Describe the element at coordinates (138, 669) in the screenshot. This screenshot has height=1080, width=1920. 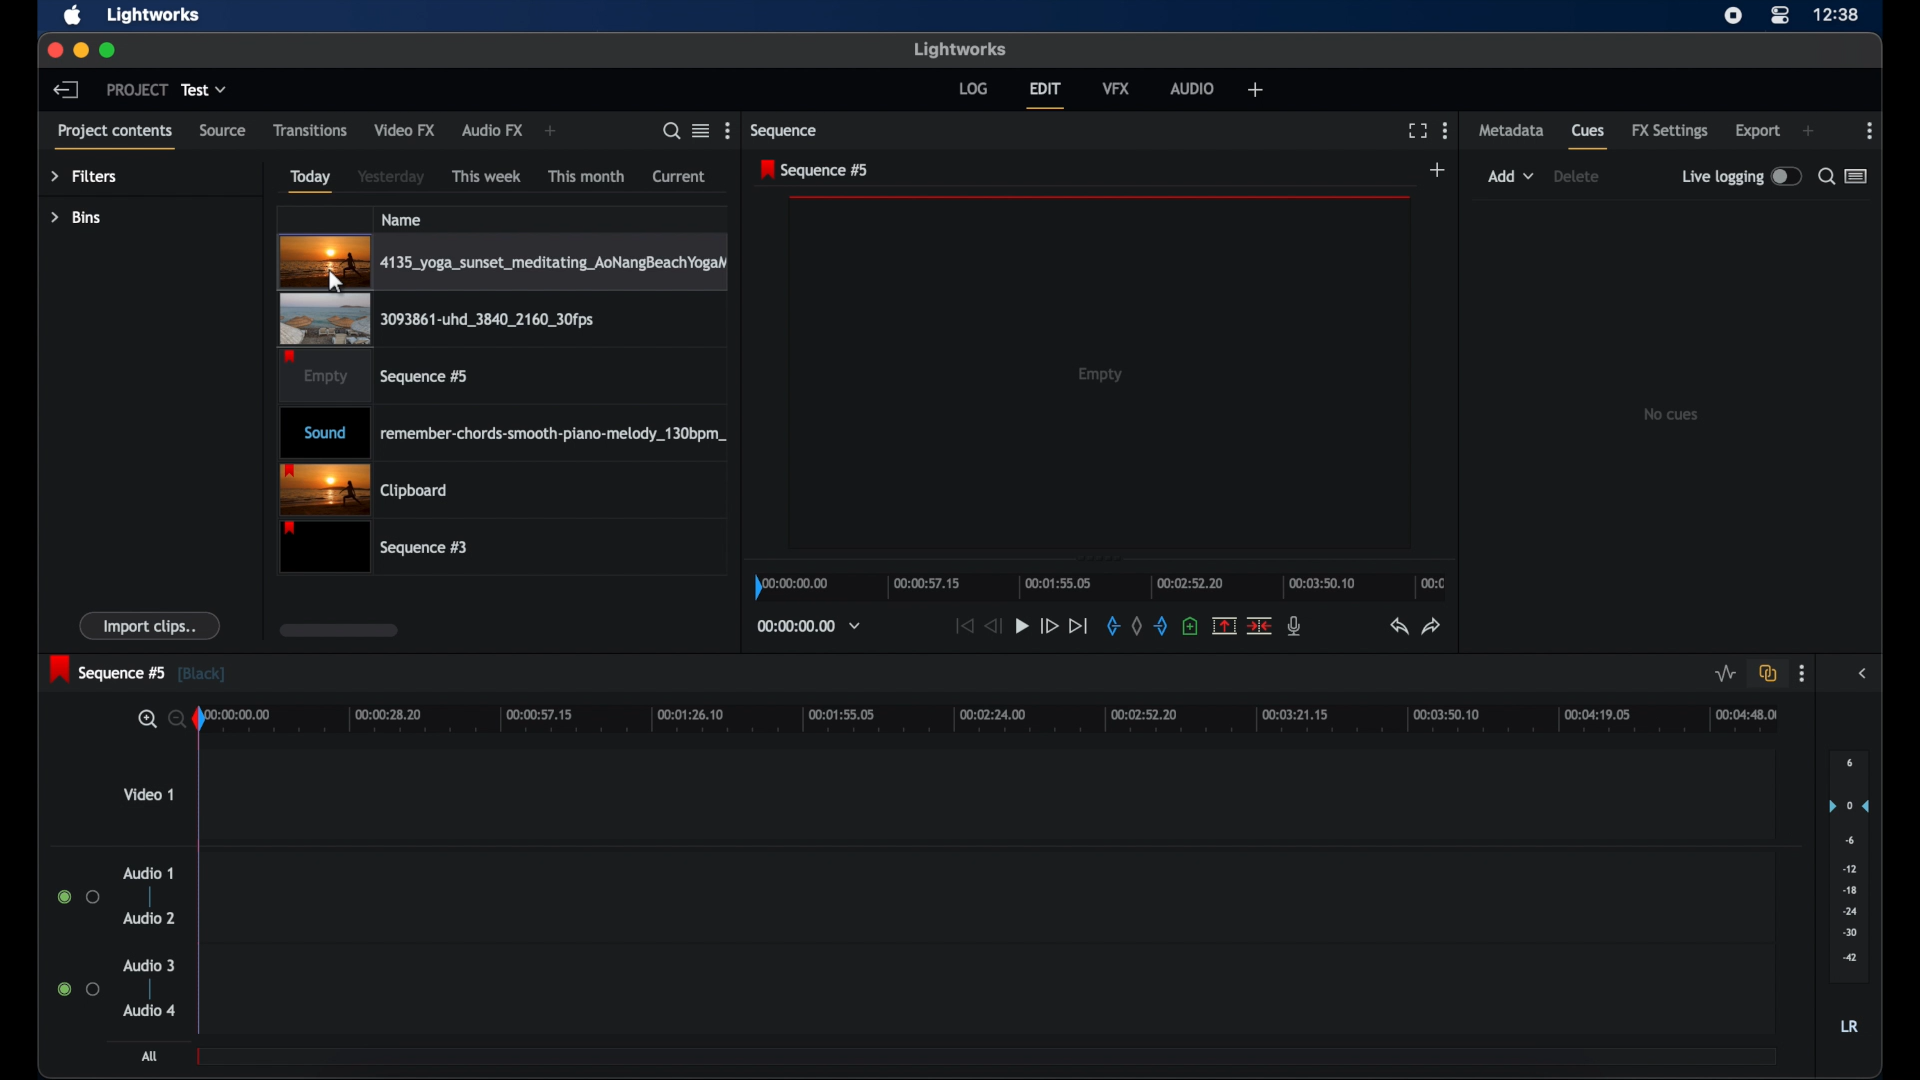
I see `sequence` at that location.